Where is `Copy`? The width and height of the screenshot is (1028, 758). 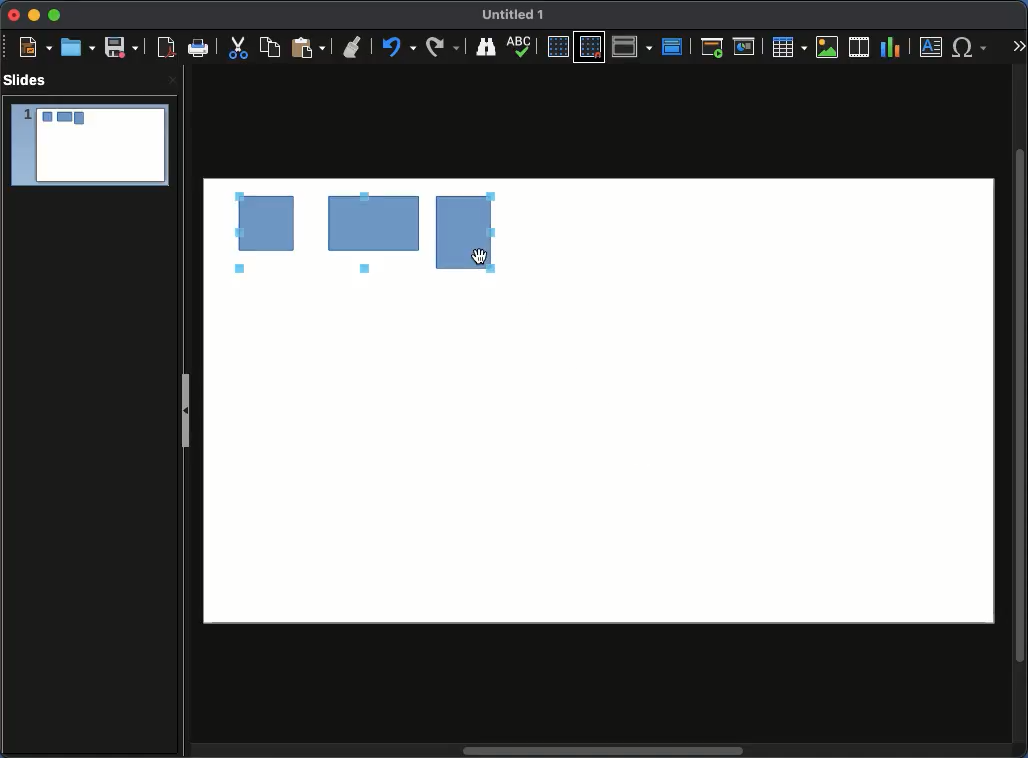
Copy is located at coordinates (270, 47).